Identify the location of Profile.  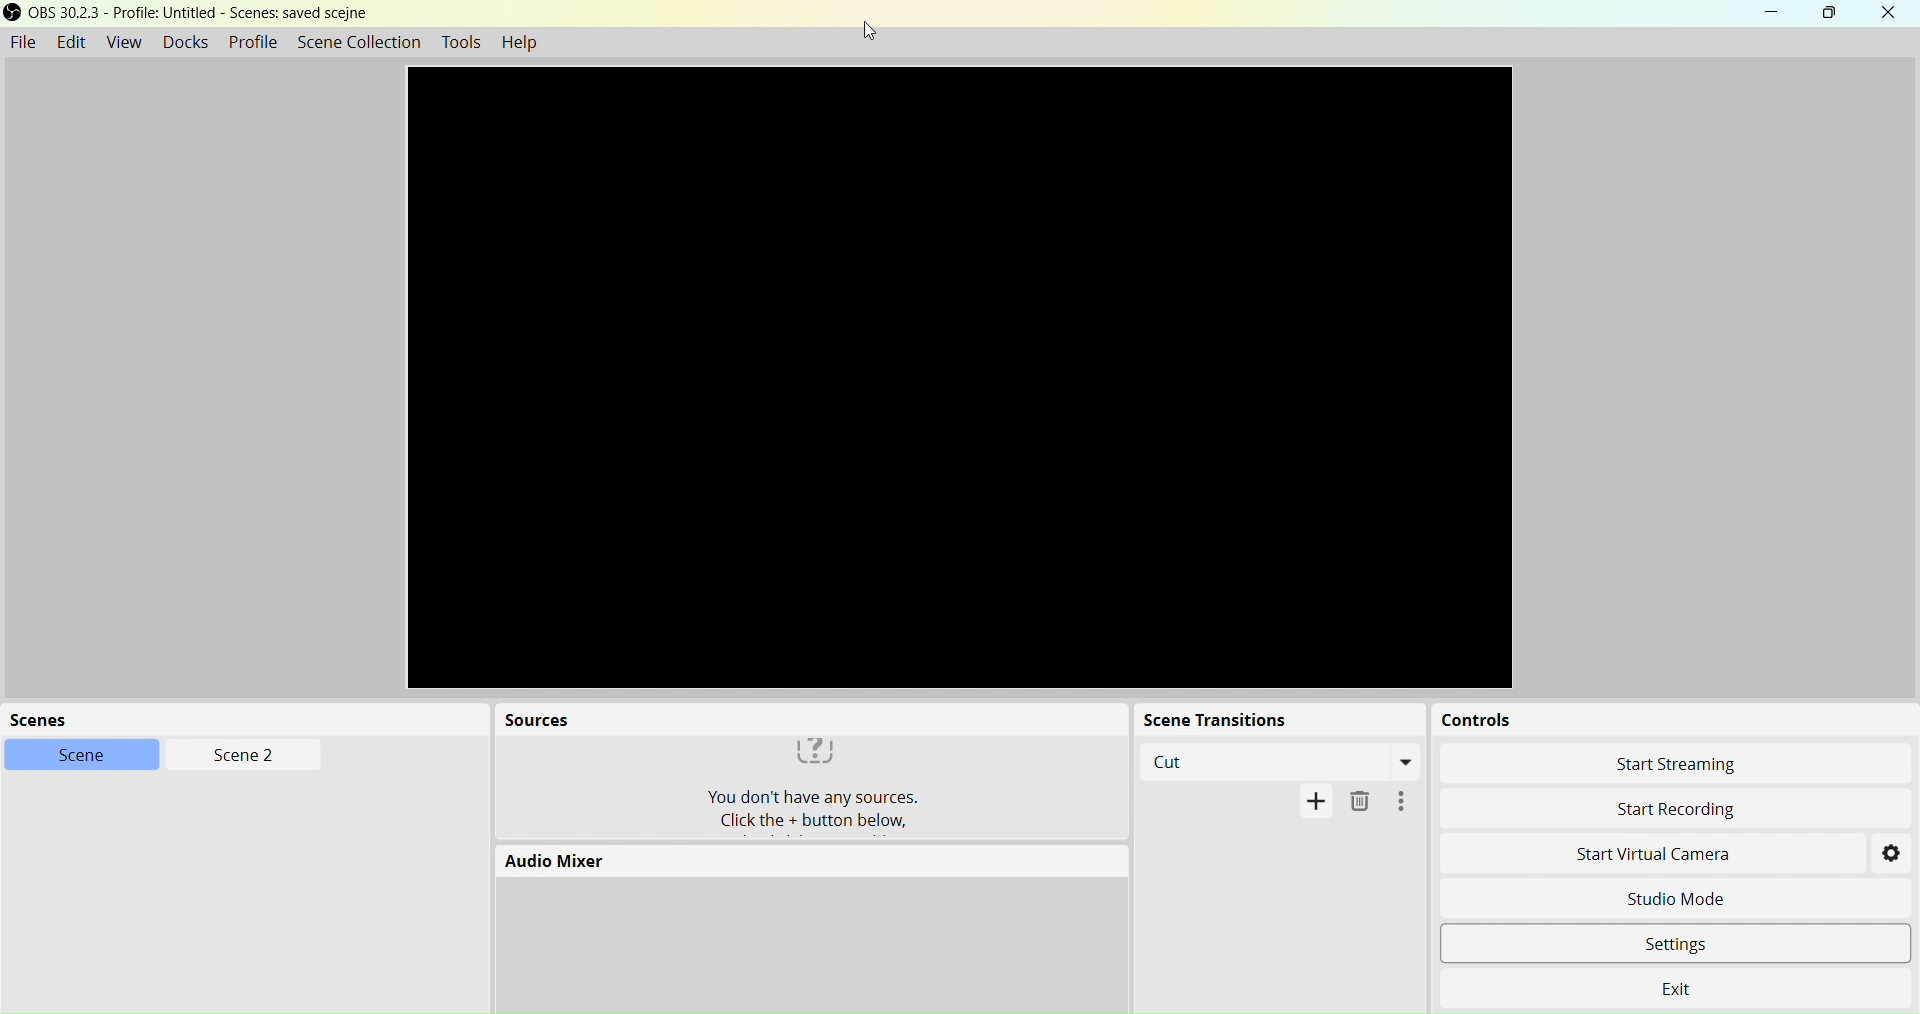
(253, 42).